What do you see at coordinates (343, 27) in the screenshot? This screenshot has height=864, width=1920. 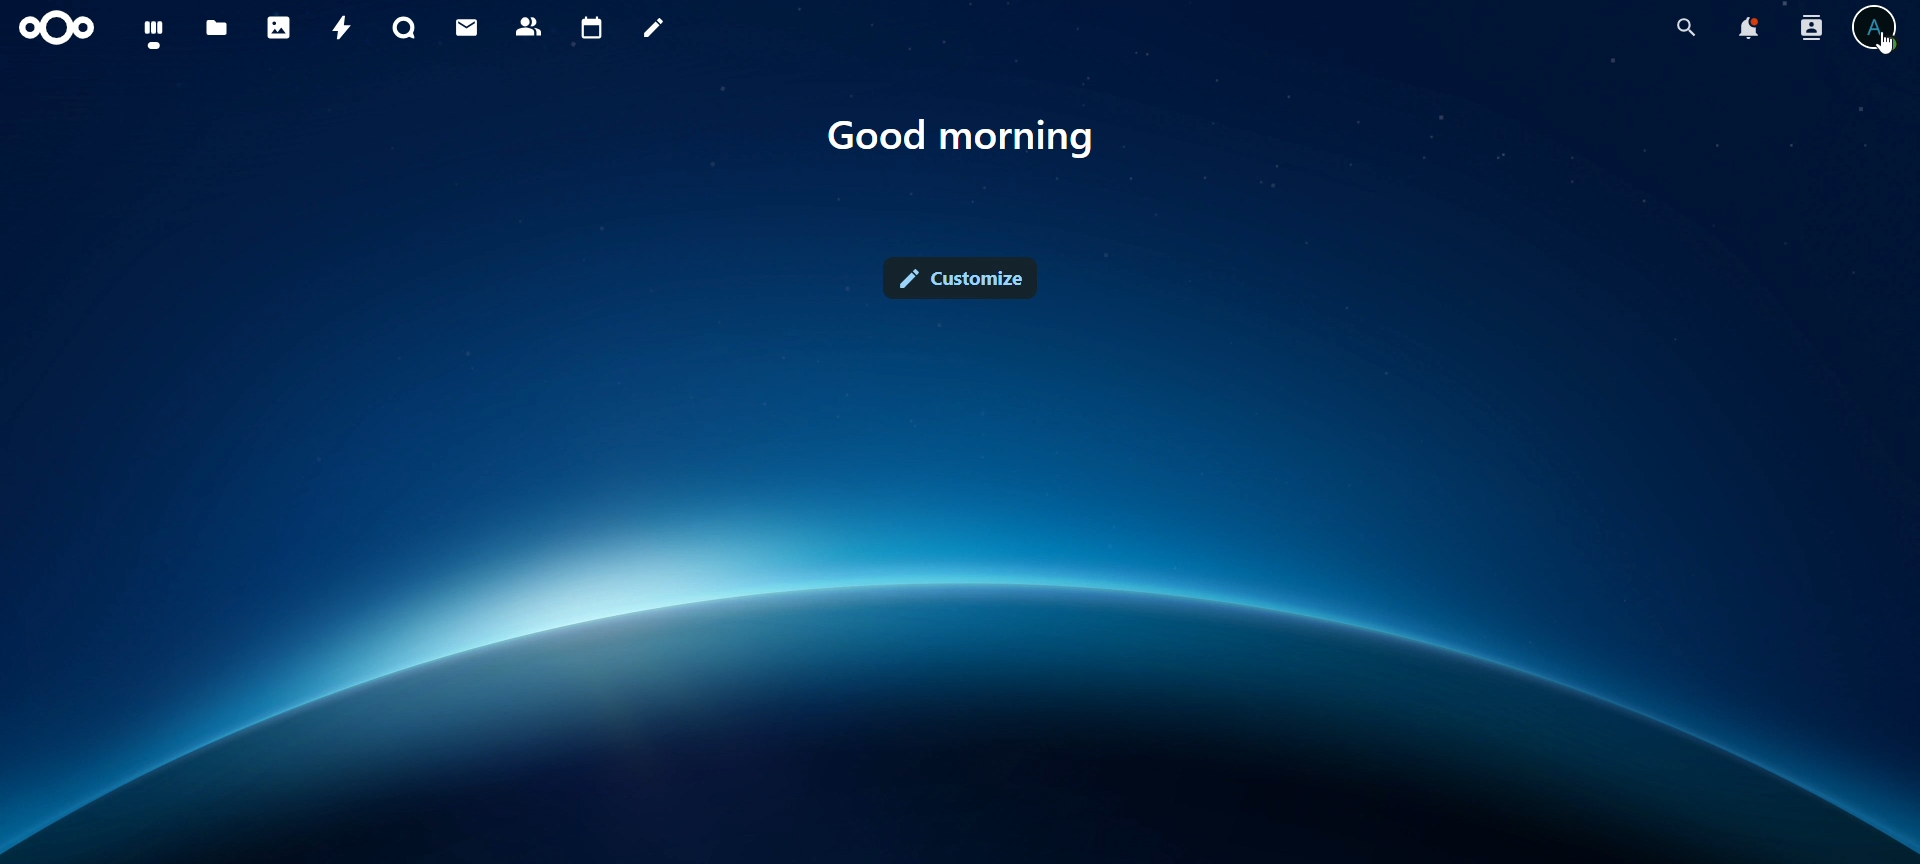 I see `activity` at bounding box center [343, 27].